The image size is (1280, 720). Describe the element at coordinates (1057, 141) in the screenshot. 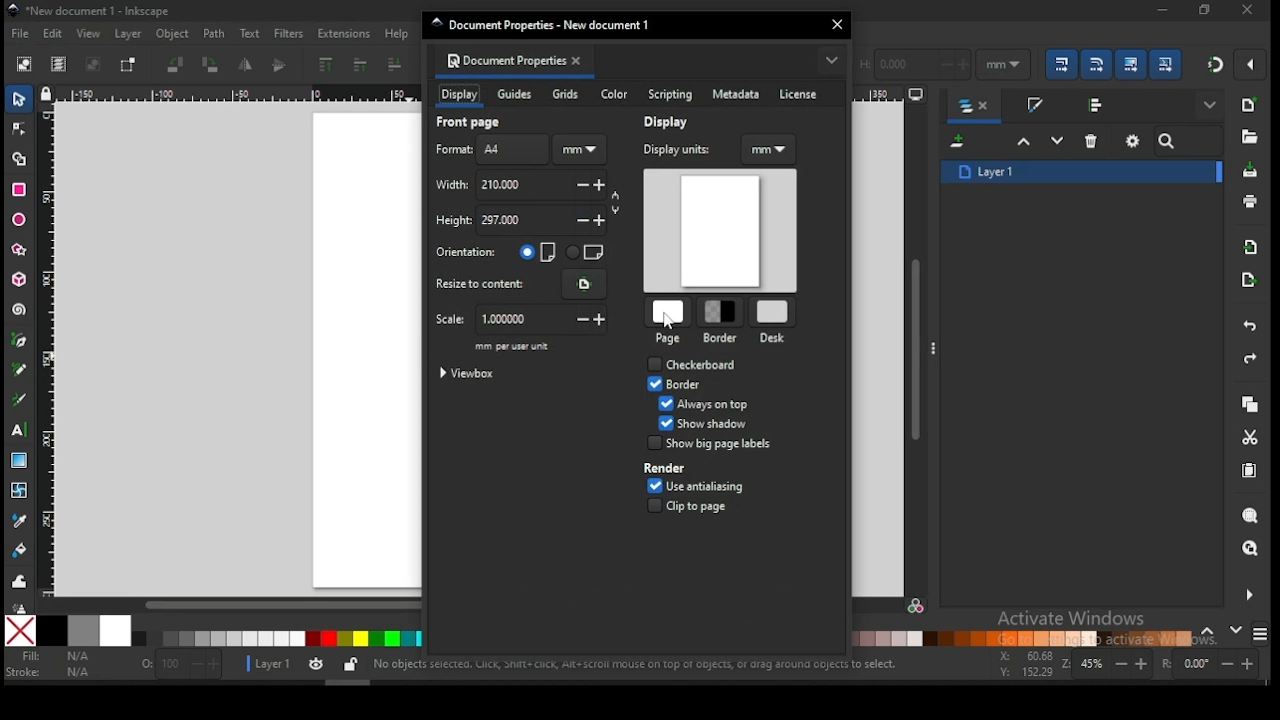

I see `lower selection one step` at that location.